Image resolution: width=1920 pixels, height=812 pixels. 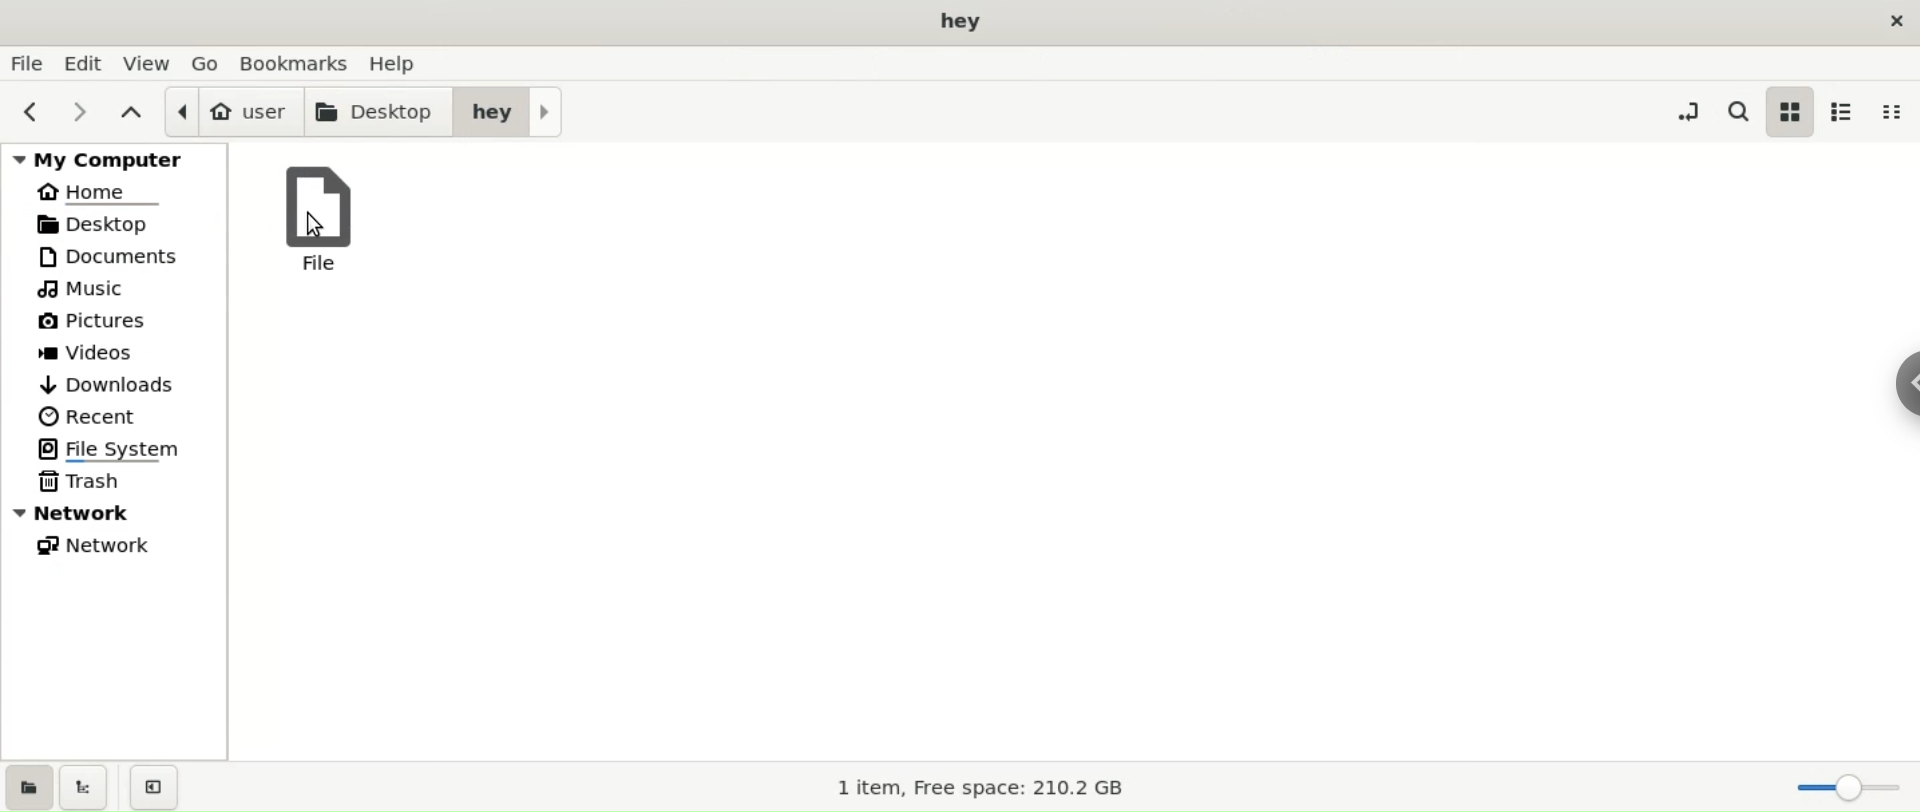 What do you see at coordinates (117, 291) in the screenshot?
I see `music` at bounding box center [117, 291].